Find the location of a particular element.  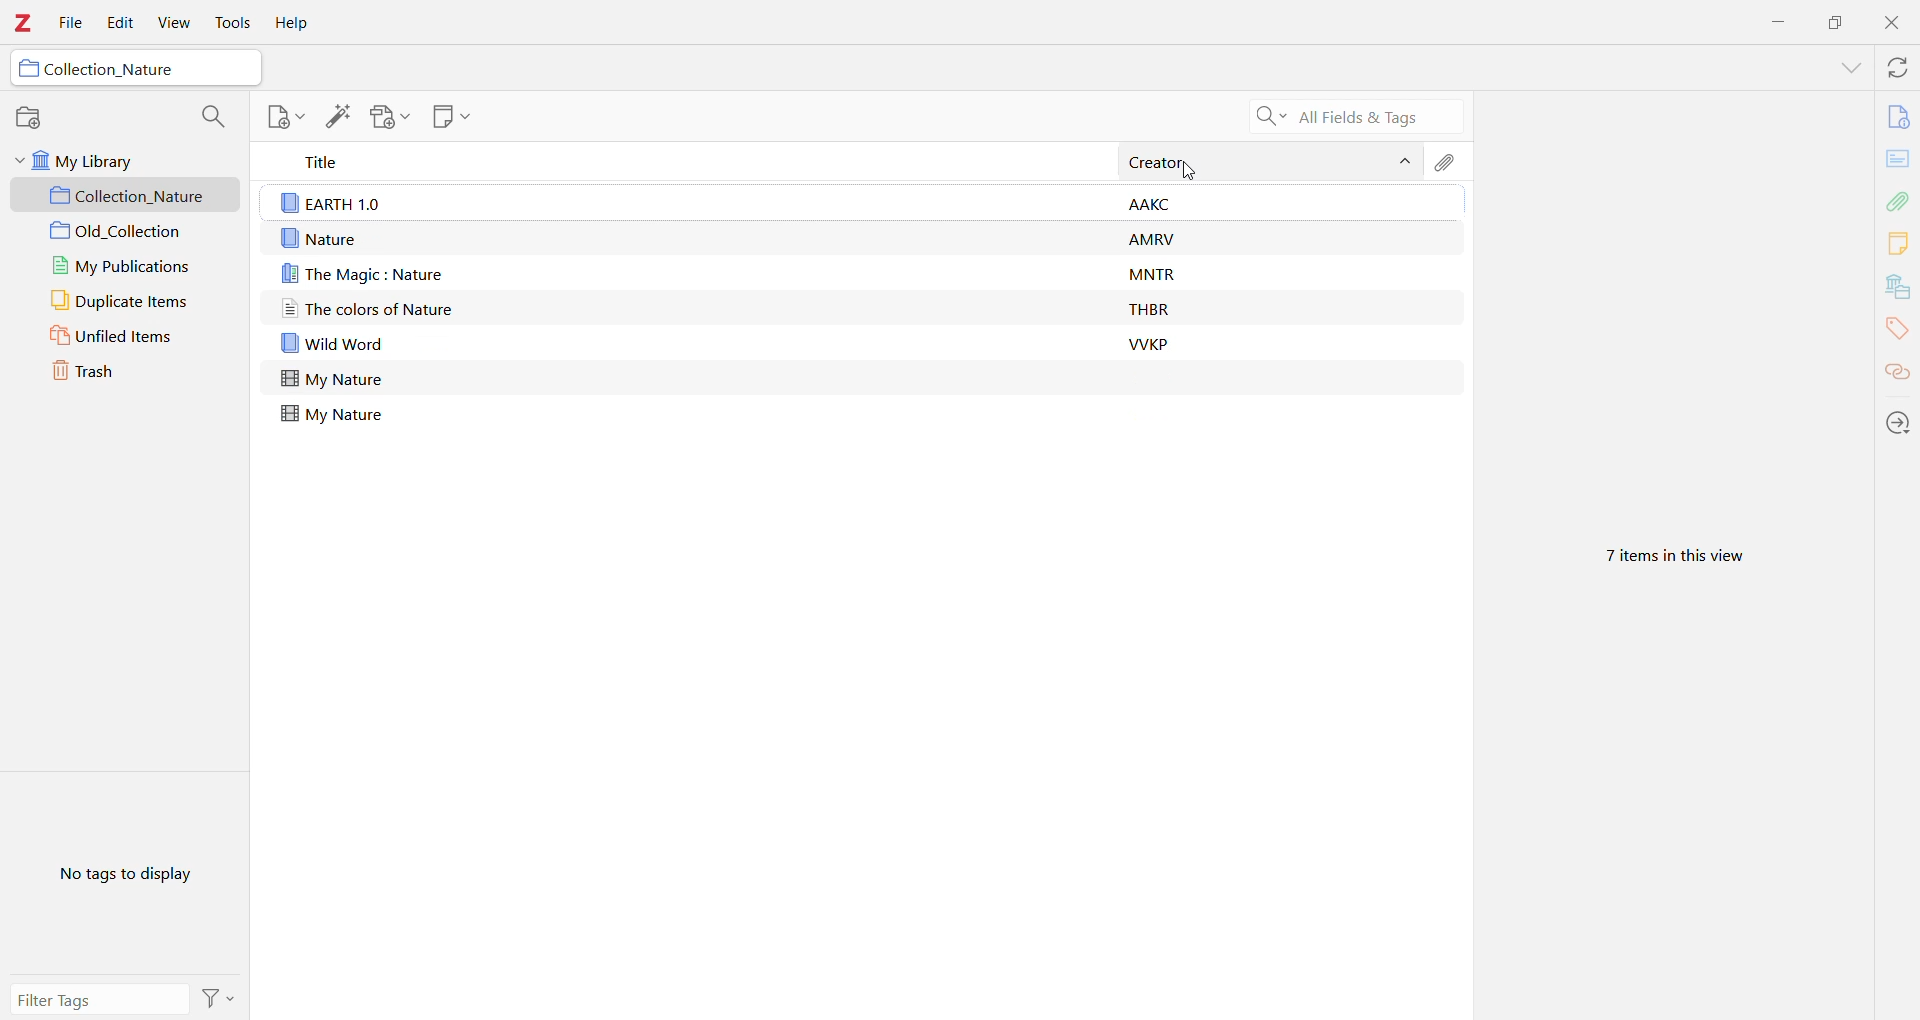

List All Tabs is located at coordinates (1849, 66).